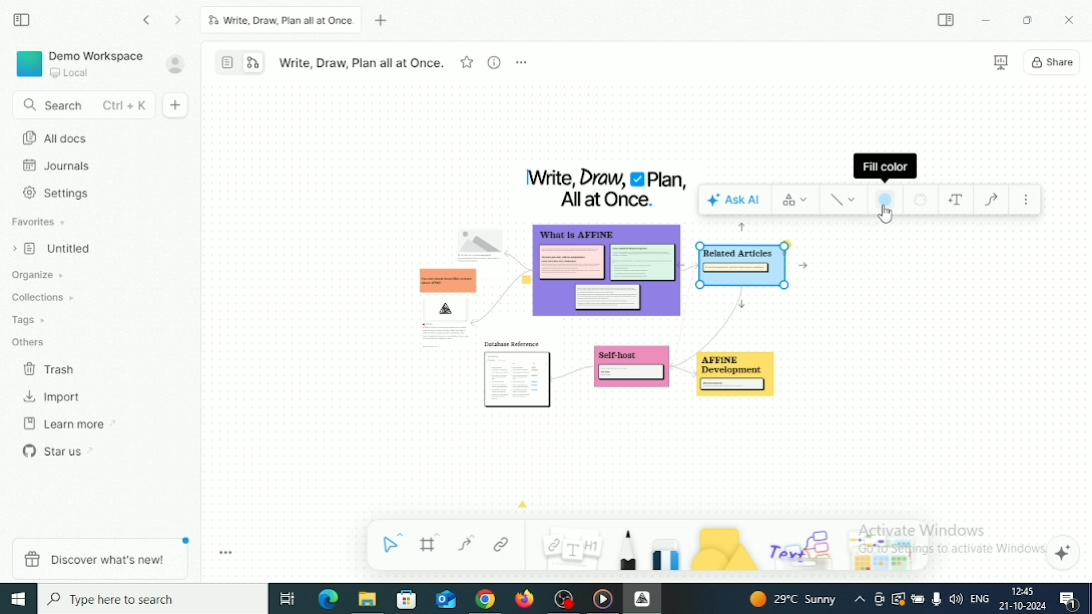  Describe the element at coordinates (880, 599) in the screenshot. I see `Meet Now` at that location.